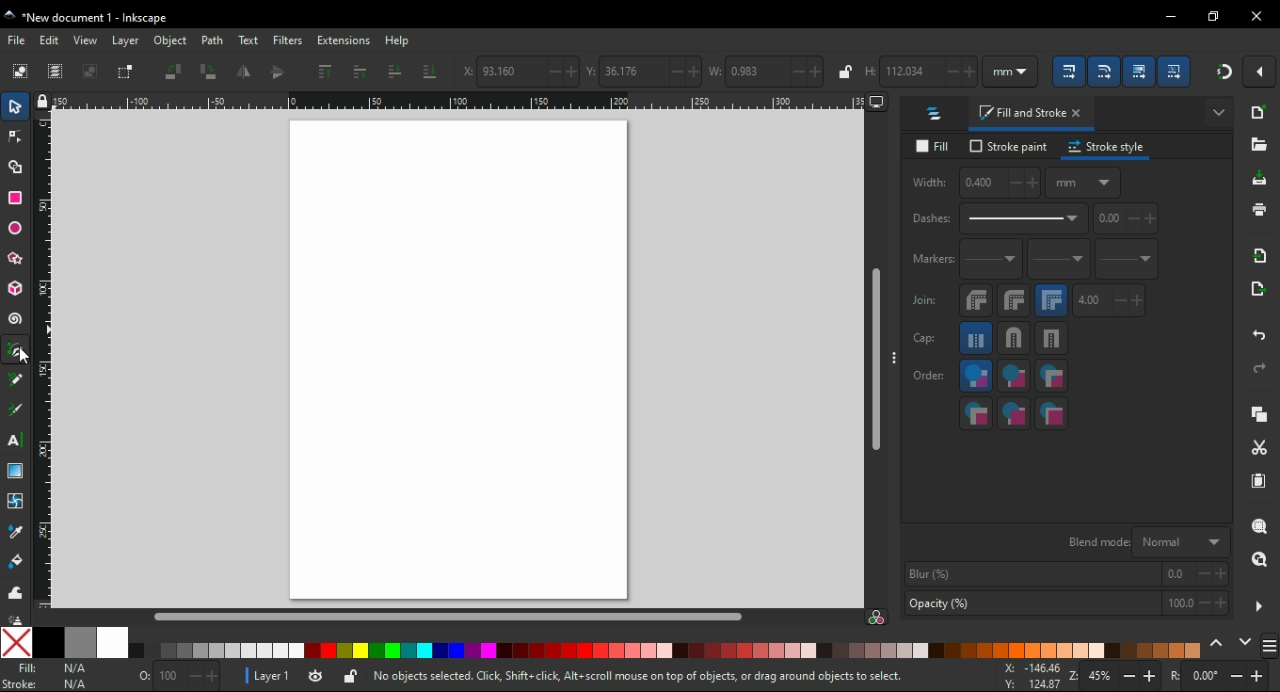 The height and width of the screenshot is (692, 1280). Describe the element at coordinates (599, 649) in the screenshot. I see `color tone pallete` at that location.